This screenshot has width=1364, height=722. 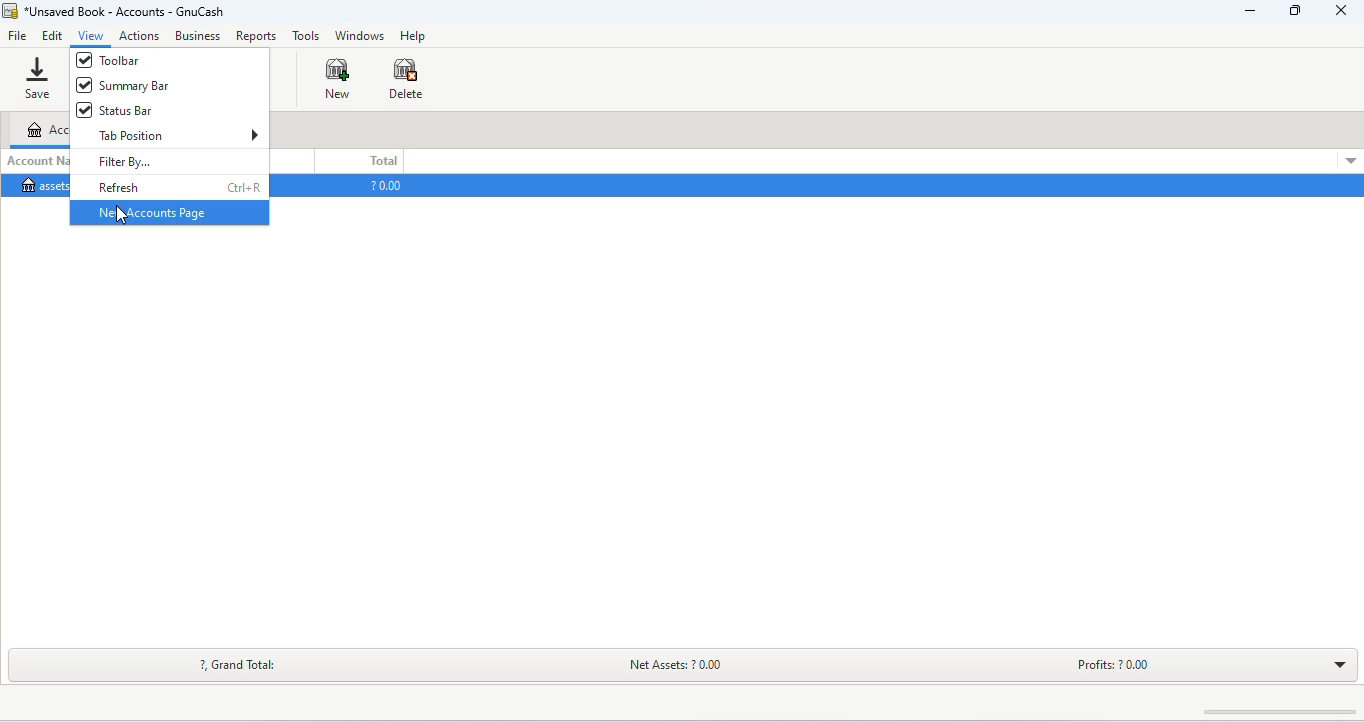 I want to click on profits: ? 0.00, so click(x=1107, y=663).